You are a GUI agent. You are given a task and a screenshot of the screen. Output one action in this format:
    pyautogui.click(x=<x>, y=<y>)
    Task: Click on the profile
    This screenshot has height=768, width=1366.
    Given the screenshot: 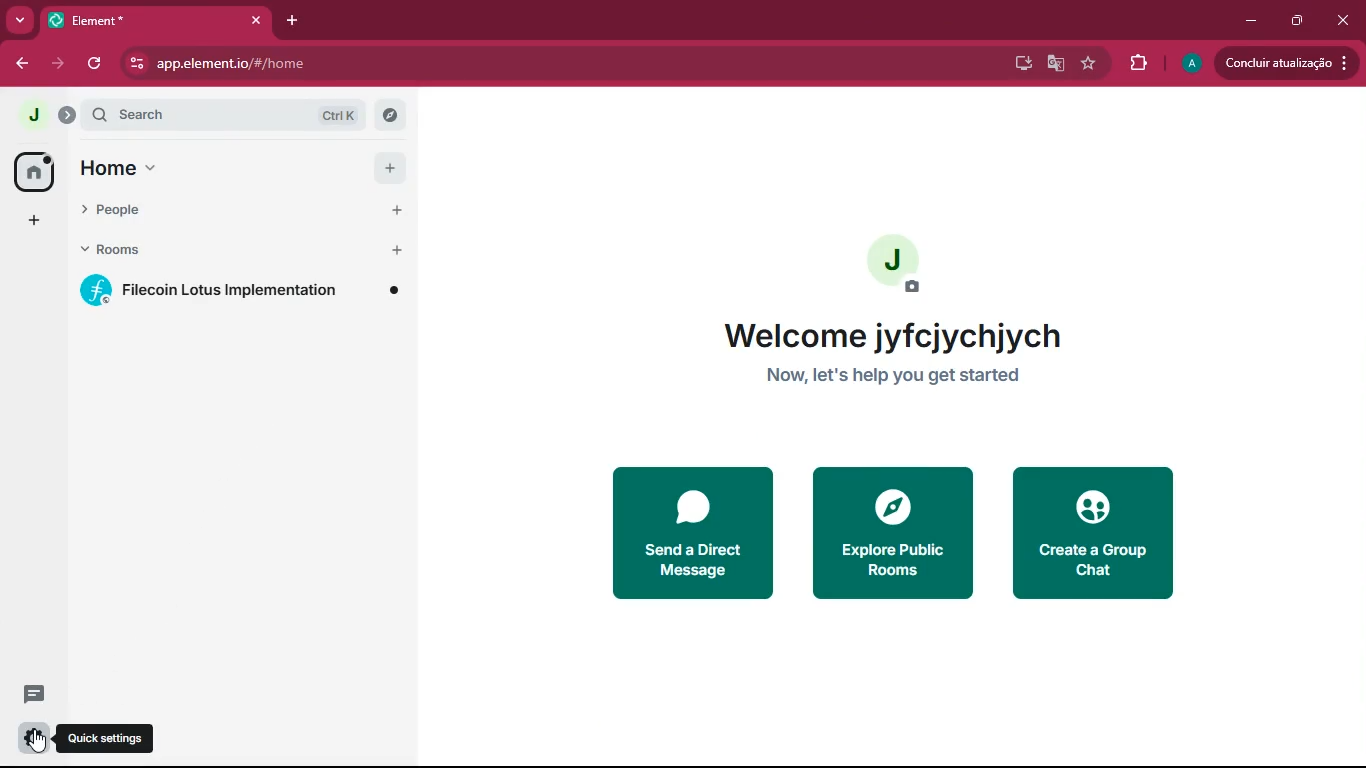 What is the action you would take?
    pyautogui.click(x=1188, y=64)
    